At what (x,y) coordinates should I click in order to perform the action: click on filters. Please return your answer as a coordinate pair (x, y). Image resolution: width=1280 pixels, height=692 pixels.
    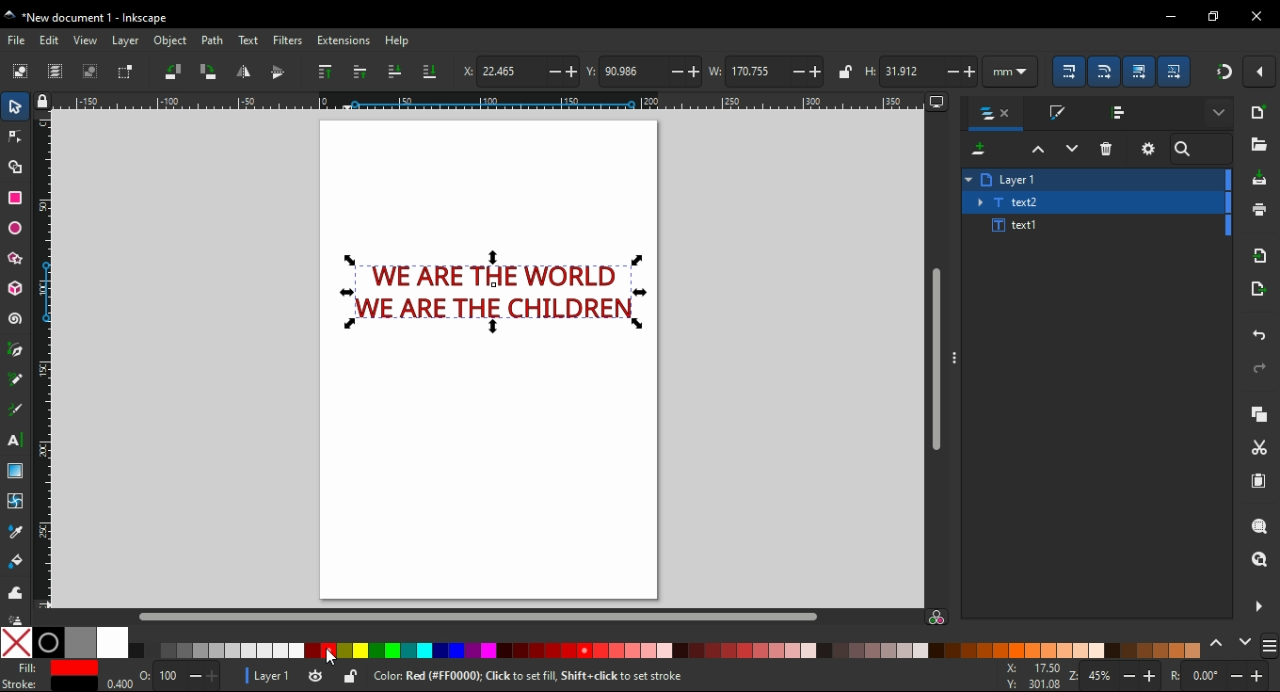
    Looking at the image, I should click on (289, 41).